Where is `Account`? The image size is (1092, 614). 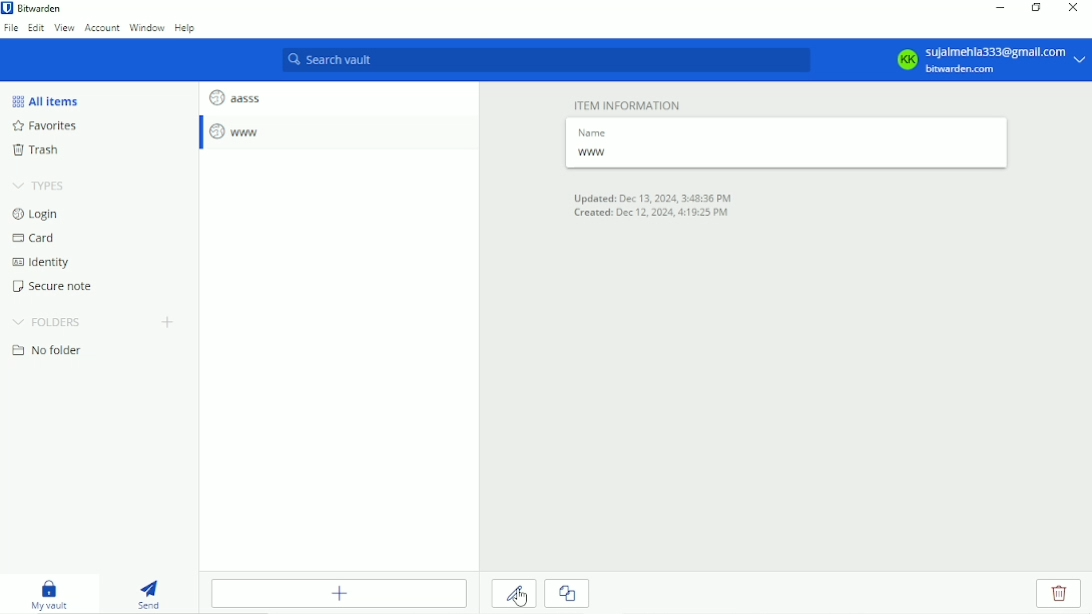 Account is located at coordinates (989, 59).